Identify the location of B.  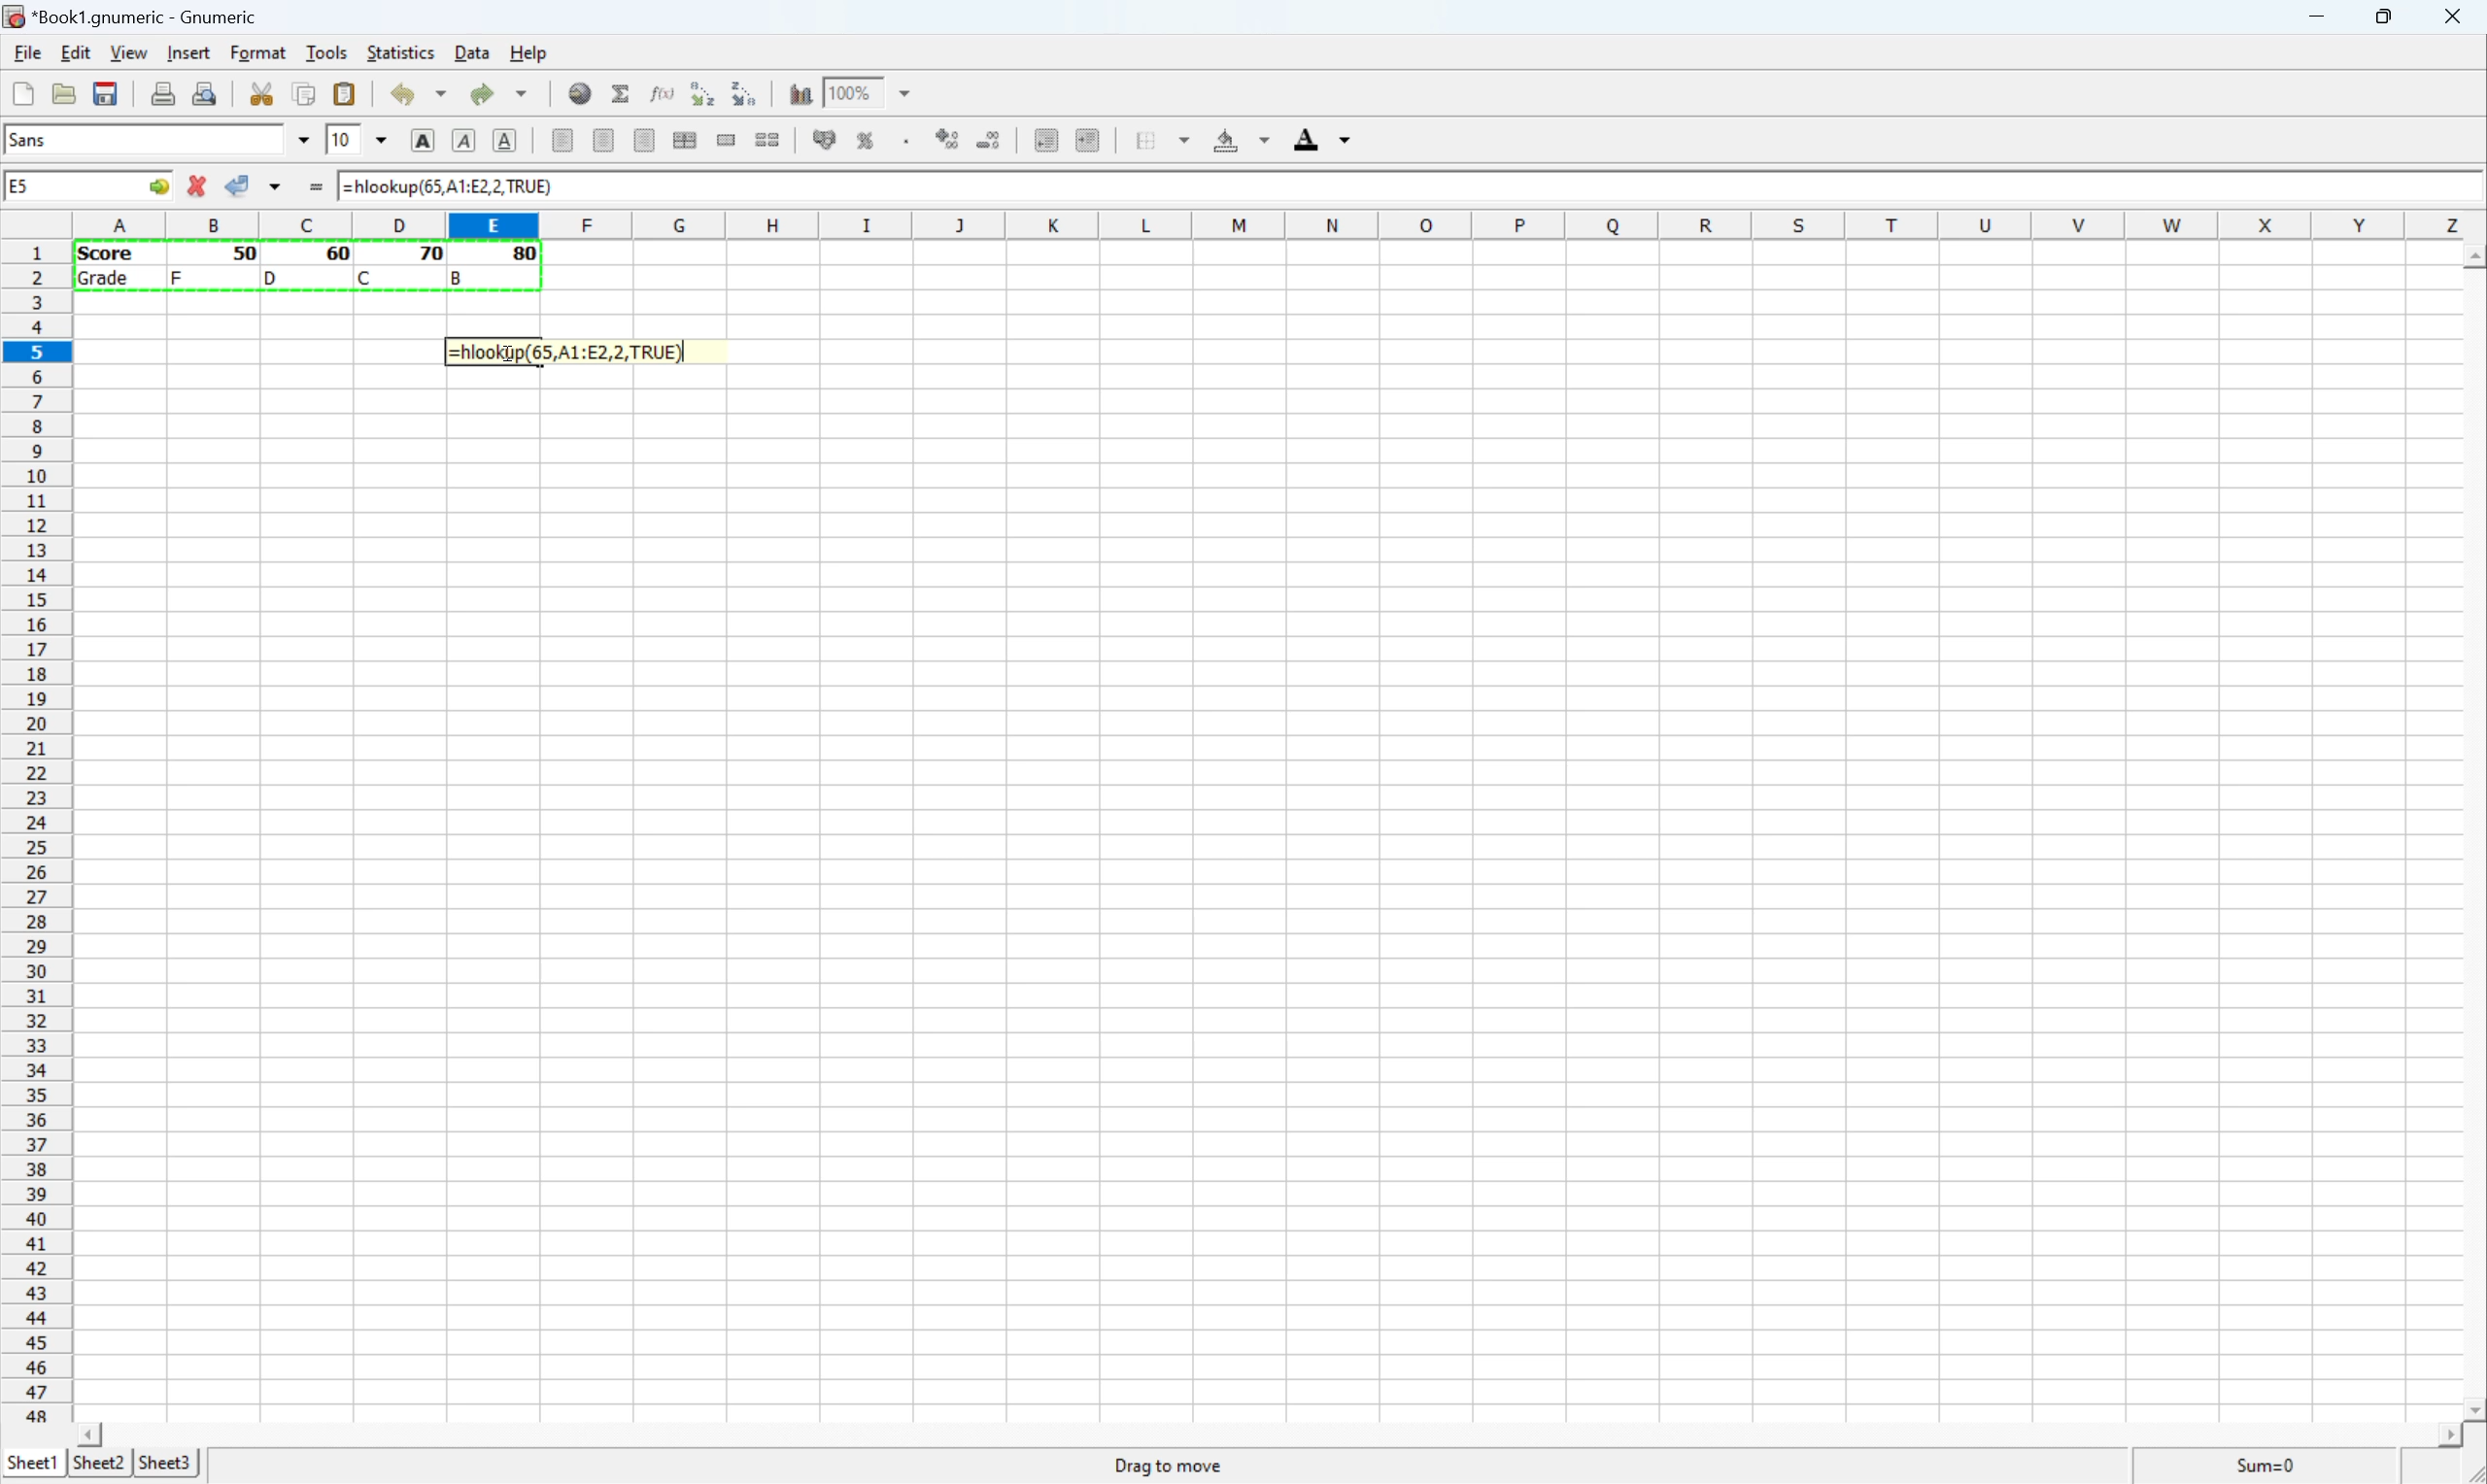
(460, 276).